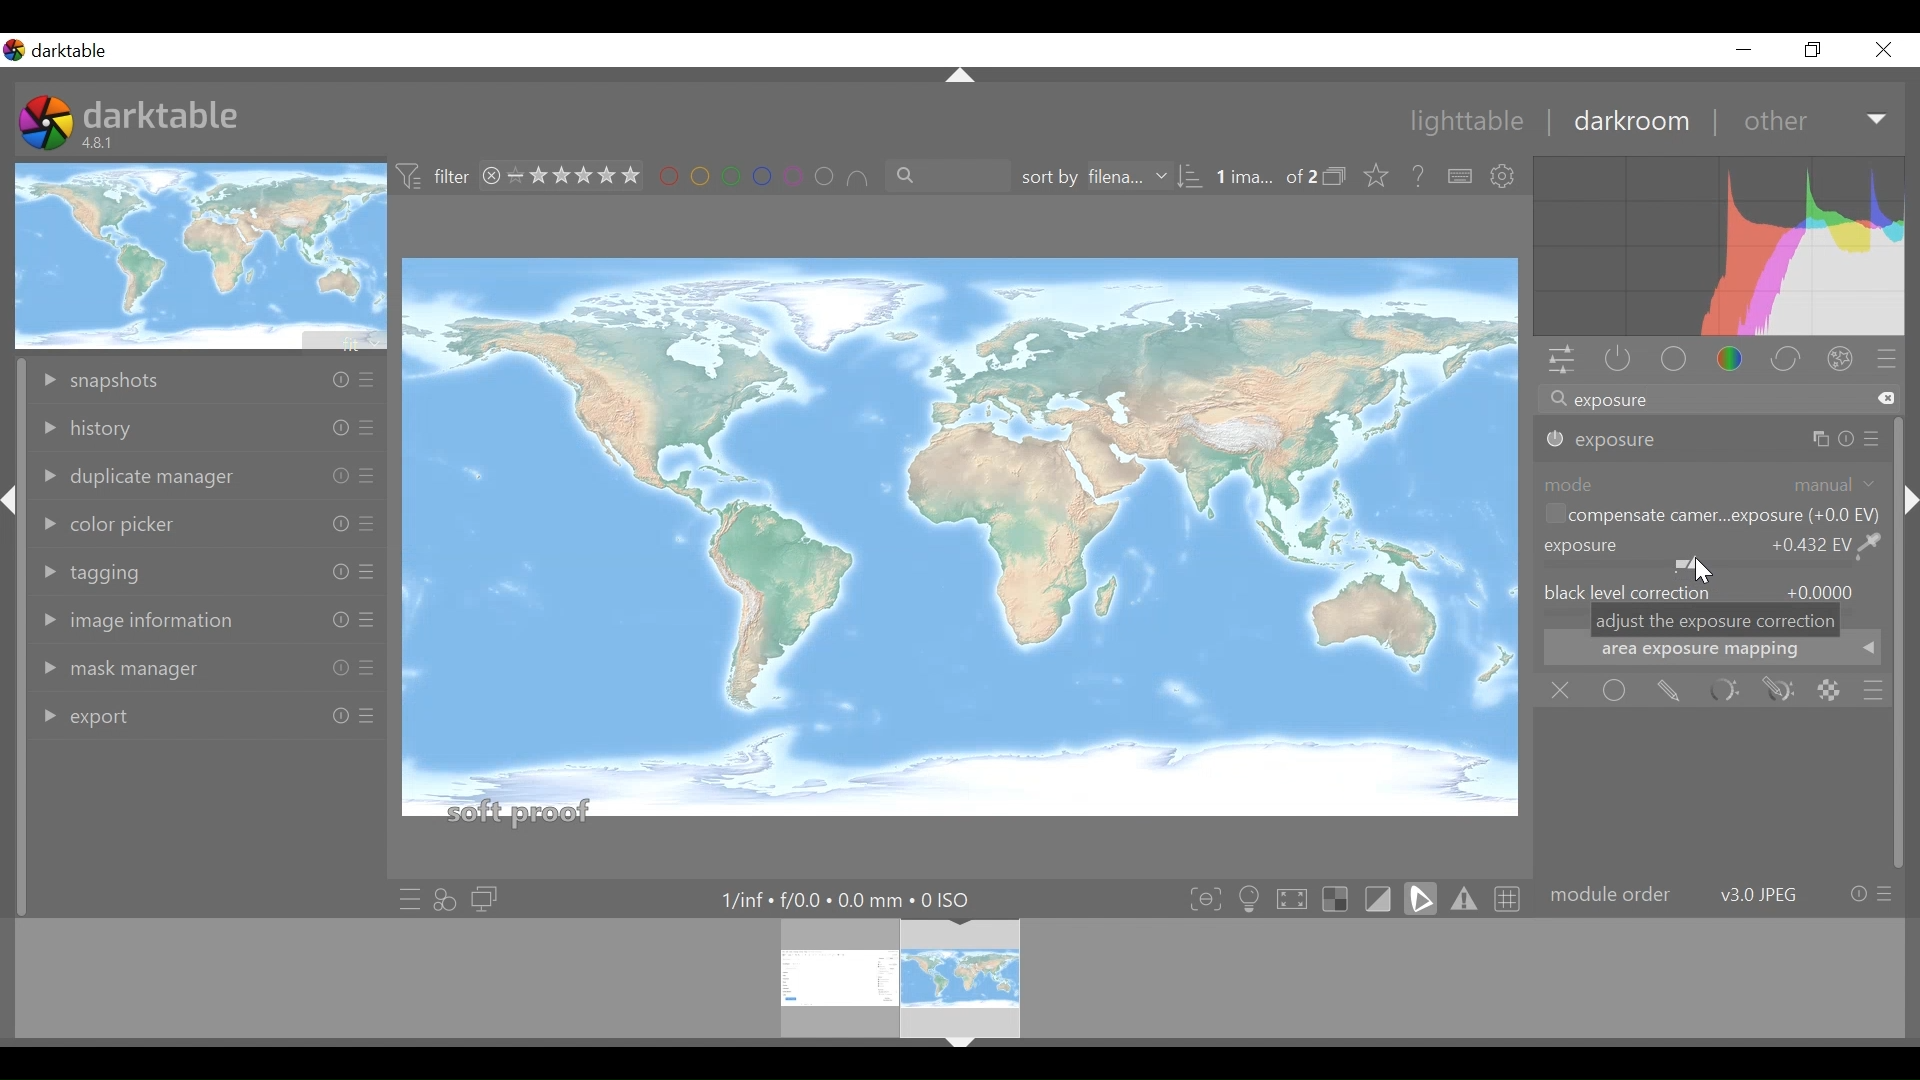  Describe the element at coordinates (938, 177) in the screenshot. I see `filter by text` at that location.